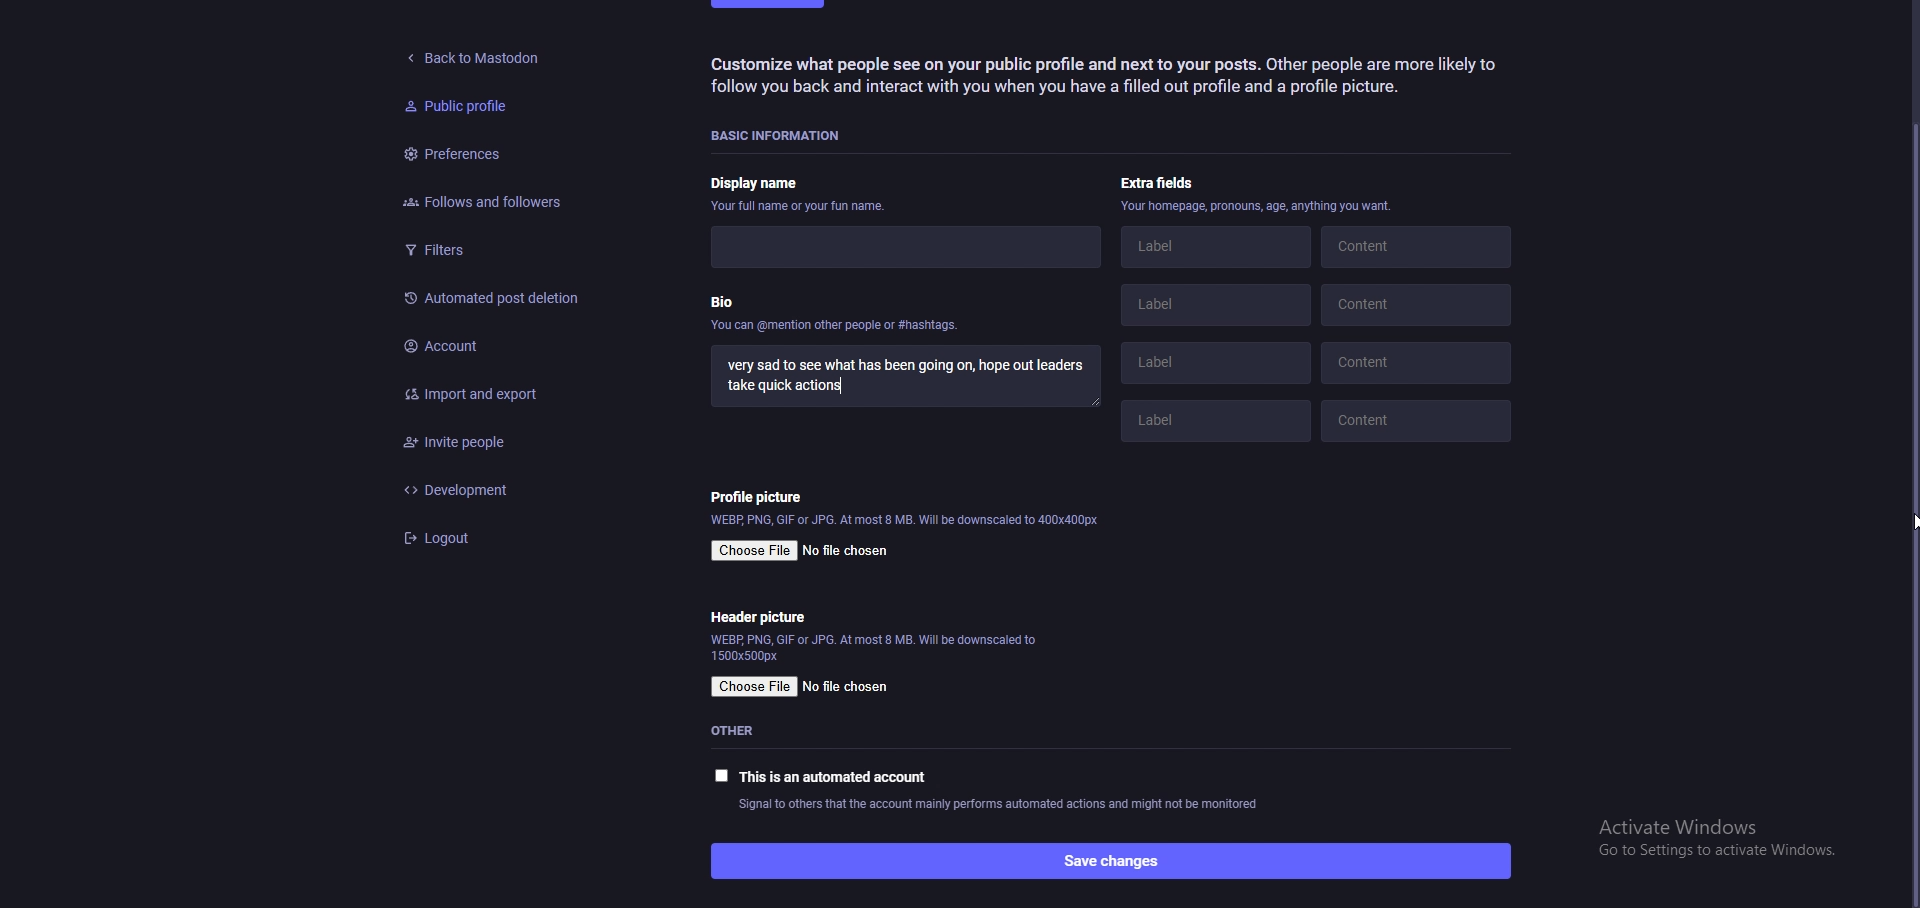 Image resolution: width=1920 pixels, height=908 pixels. What do you see at coordinates (475, 202) in the screenshot?
I see `Follows and followers` at bounding box center [475, 202].